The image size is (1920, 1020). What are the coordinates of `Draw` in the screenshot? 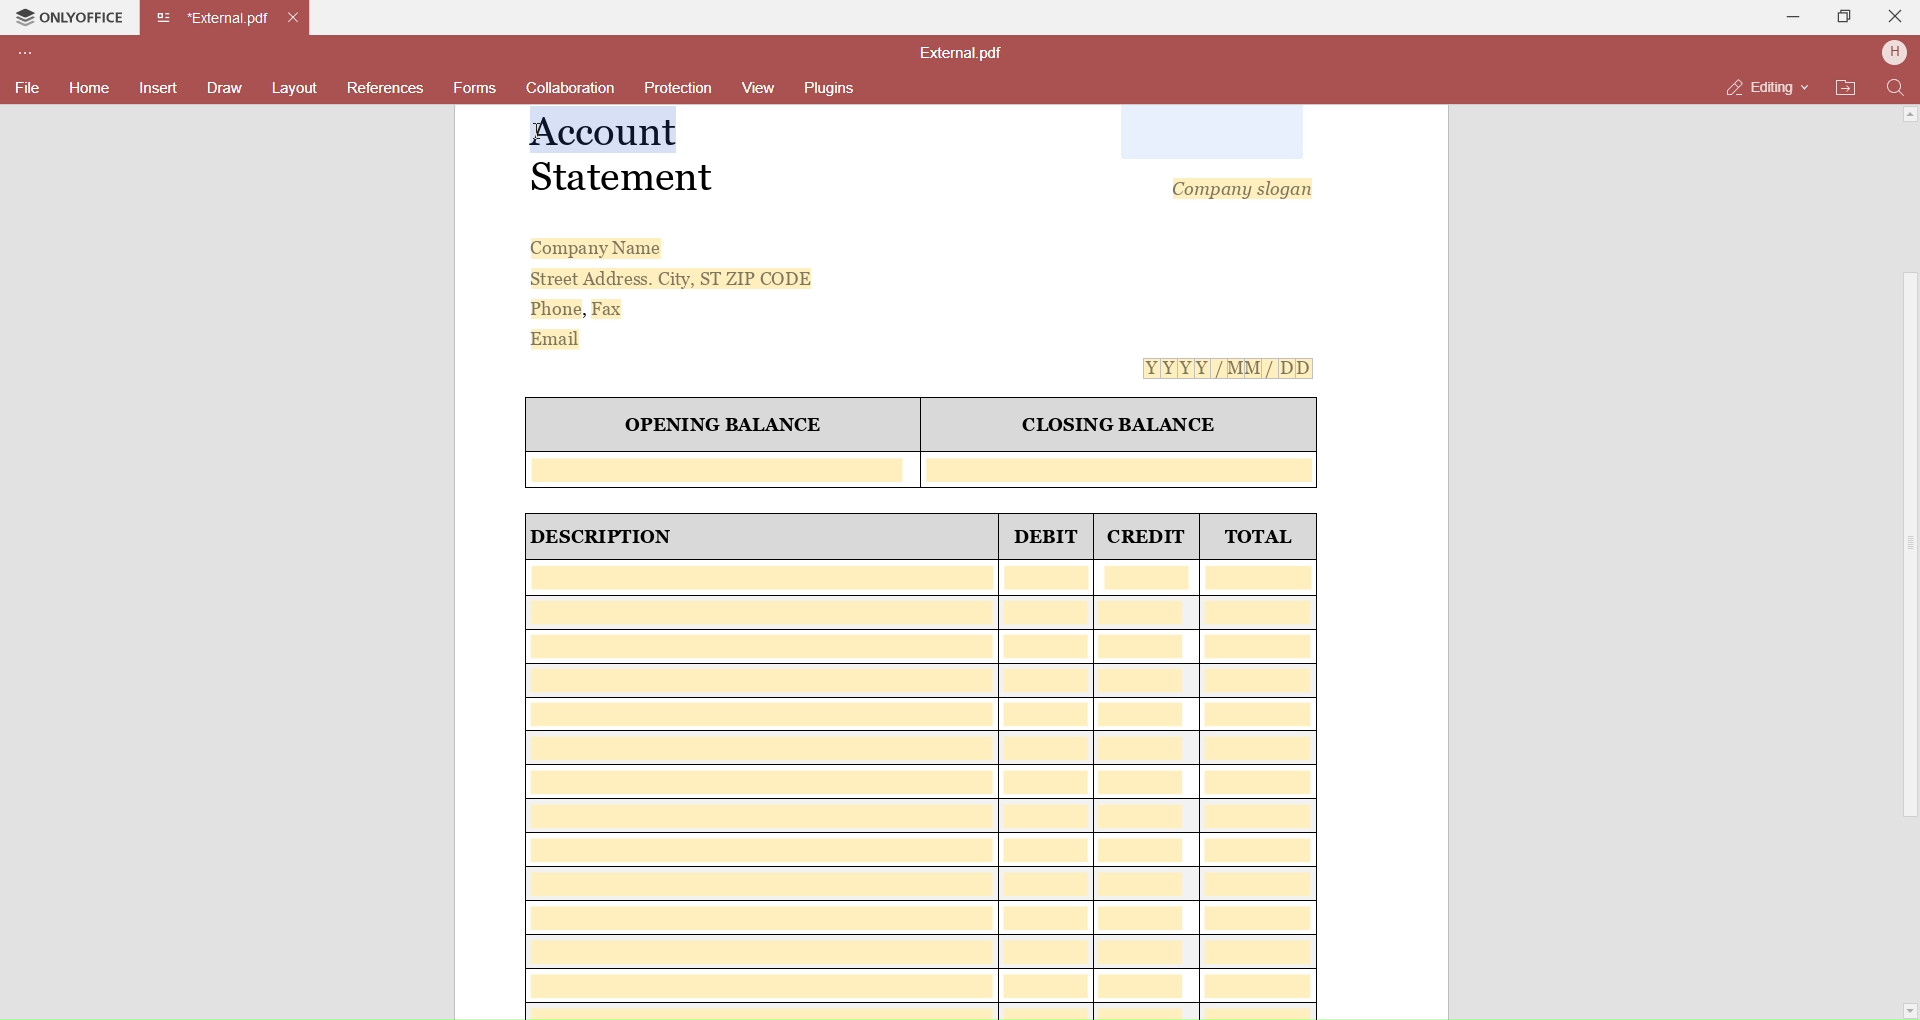 It's located at (226, 86).